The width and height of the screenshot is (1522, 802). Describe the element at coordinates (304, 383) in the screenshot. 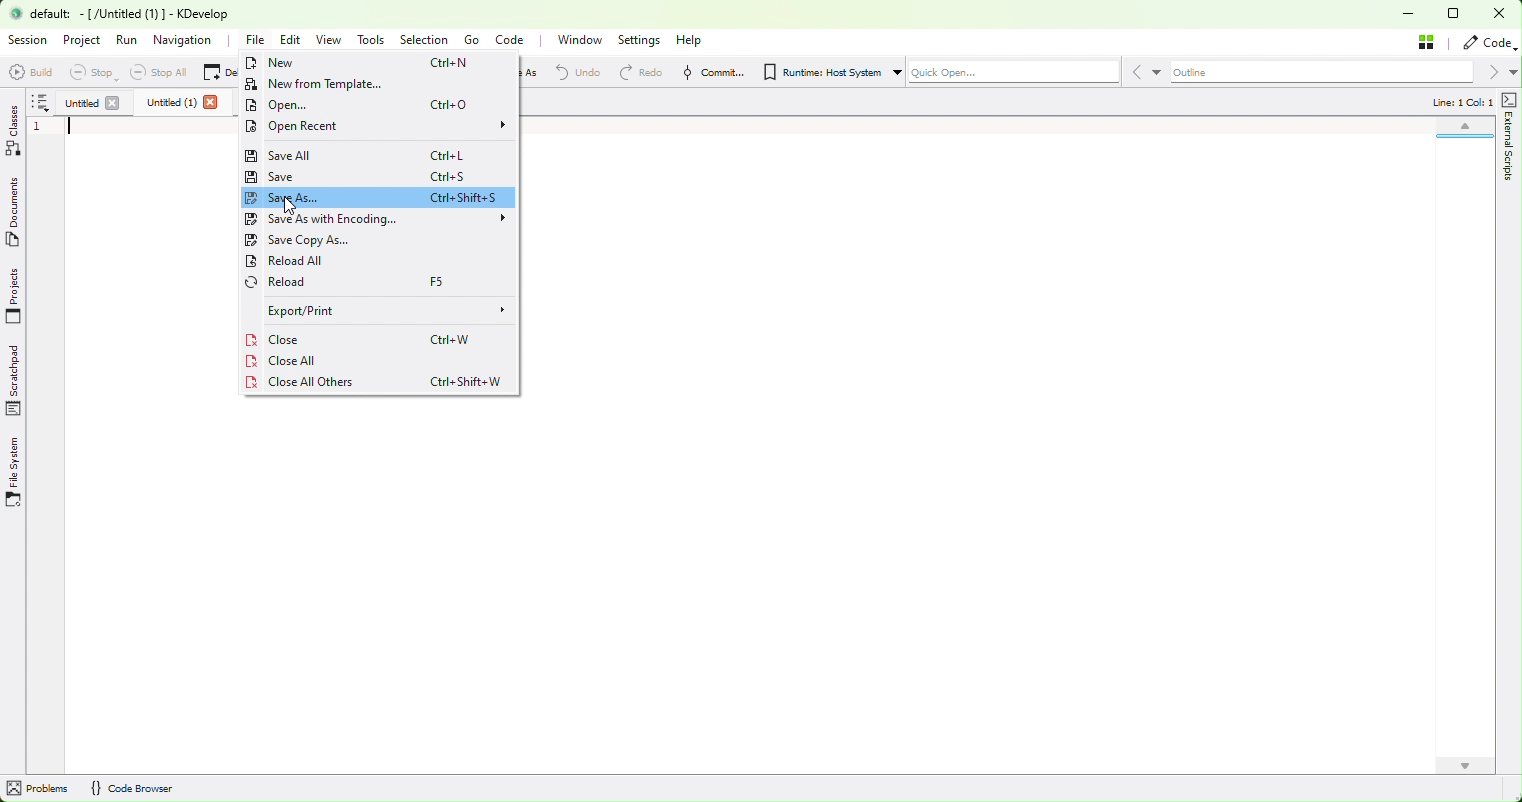

I see `Close all others` at that location.